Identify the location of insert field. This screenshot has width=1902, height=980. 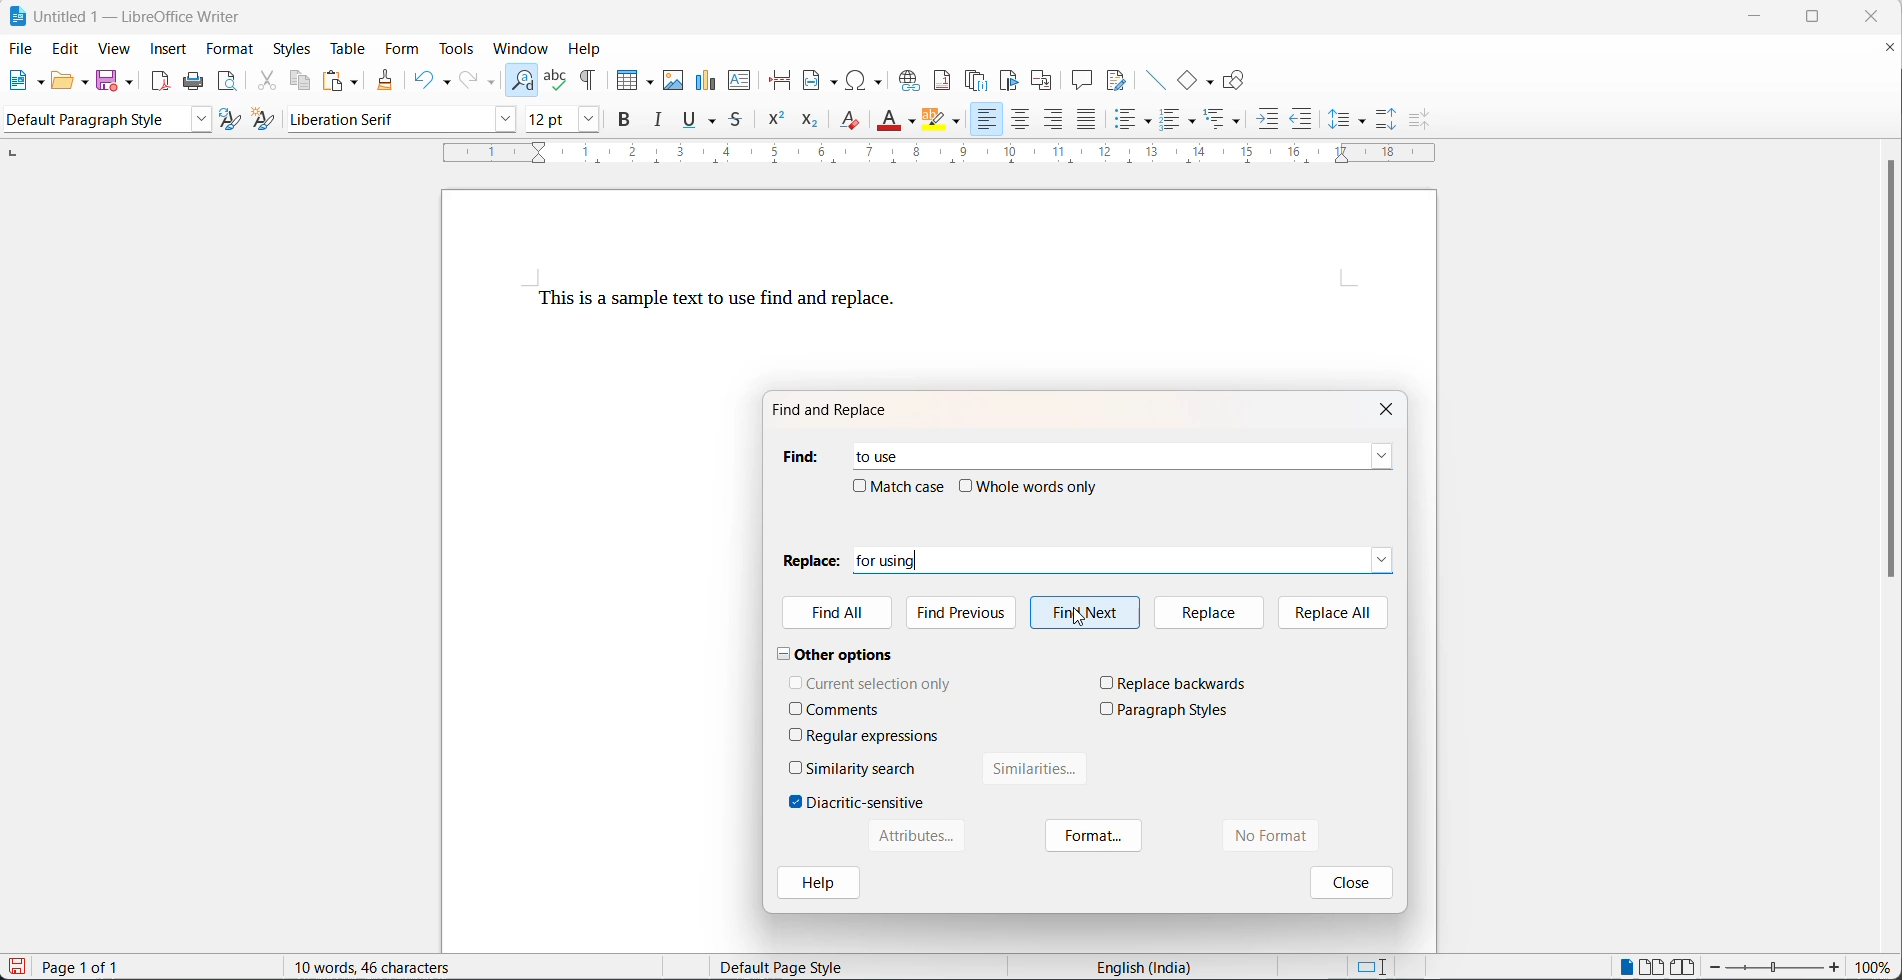
(822, 81).